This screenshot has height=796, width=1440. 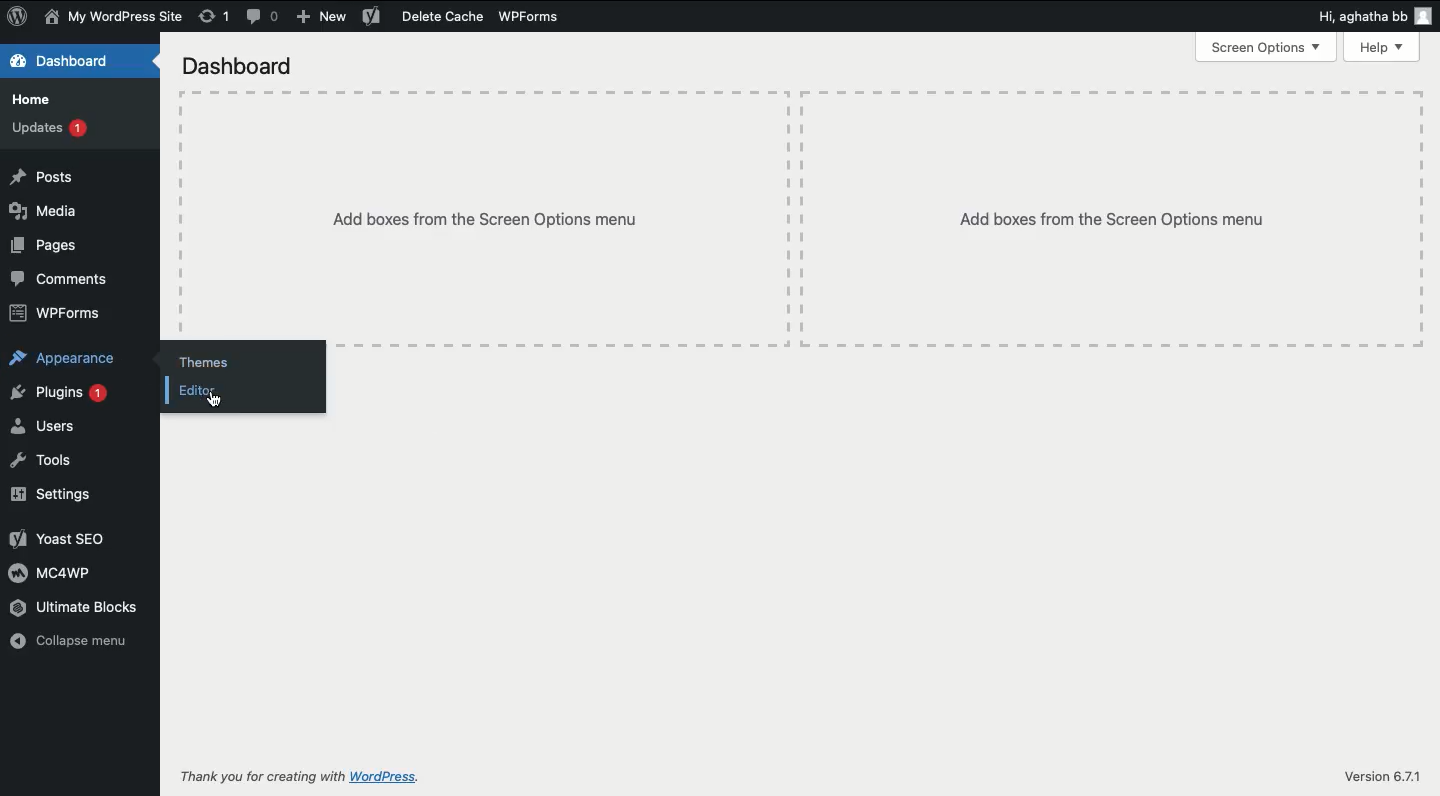 What do you see at coordinates (69, 607) in the screenshot?
I see `Ultimate Blocks ` at bounding box center [69, 607].